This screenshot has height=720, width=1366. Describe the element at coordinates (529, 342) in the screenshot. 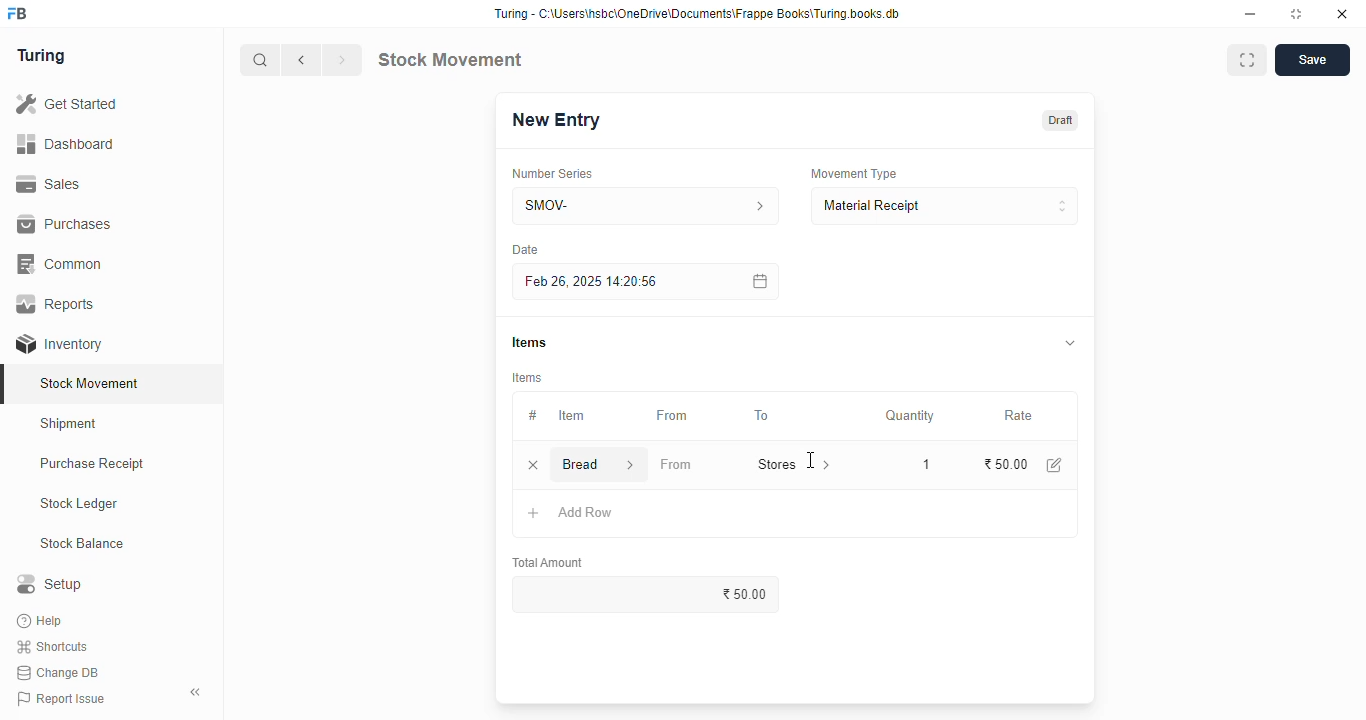

I see `items` at that location.